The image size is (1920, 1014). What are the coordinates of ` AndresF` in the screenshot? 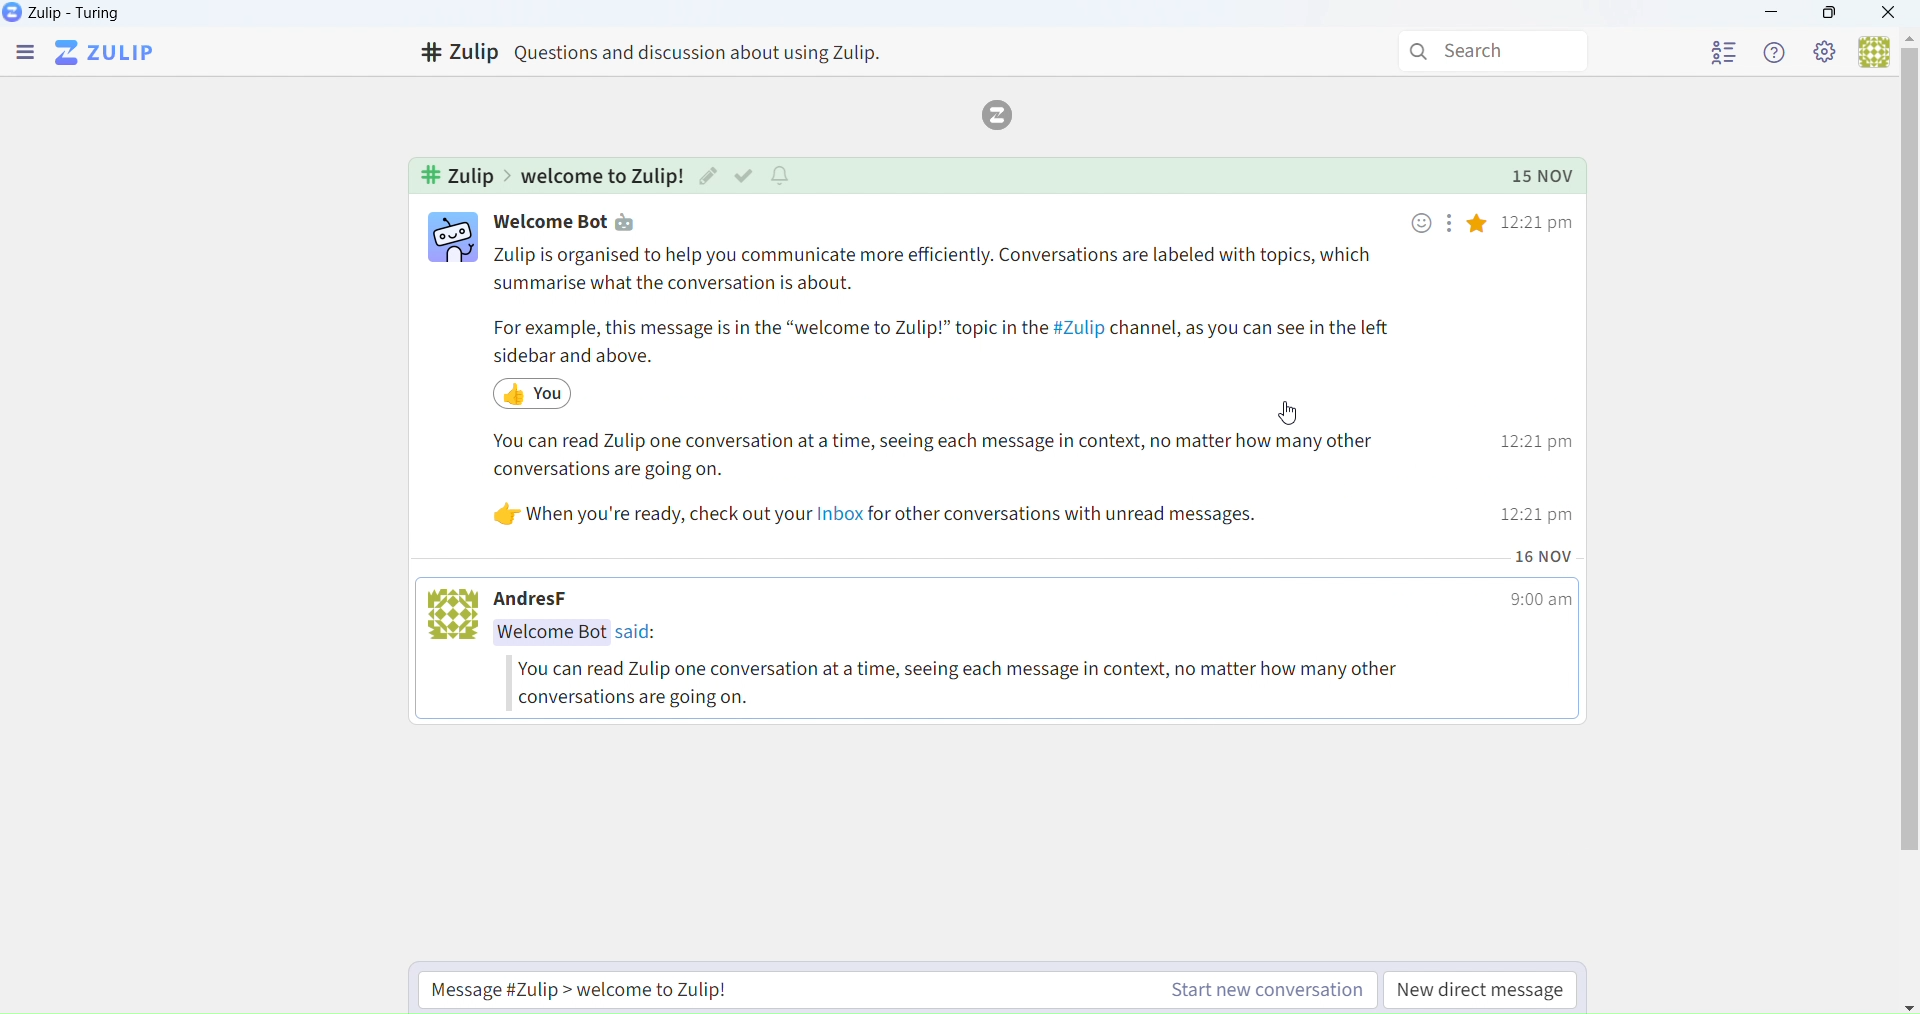 It's located at (552, 600).